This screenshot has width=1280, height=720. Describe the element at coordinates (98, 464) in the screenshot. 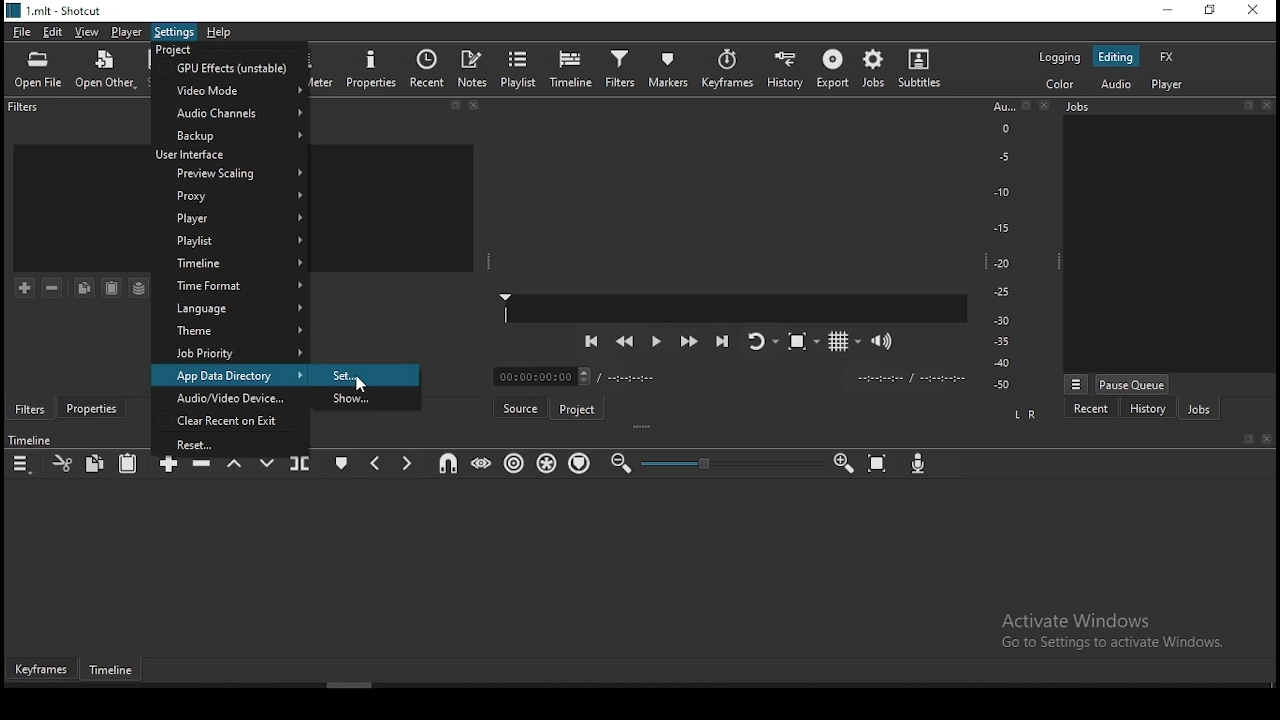

I see `copy` at that location.